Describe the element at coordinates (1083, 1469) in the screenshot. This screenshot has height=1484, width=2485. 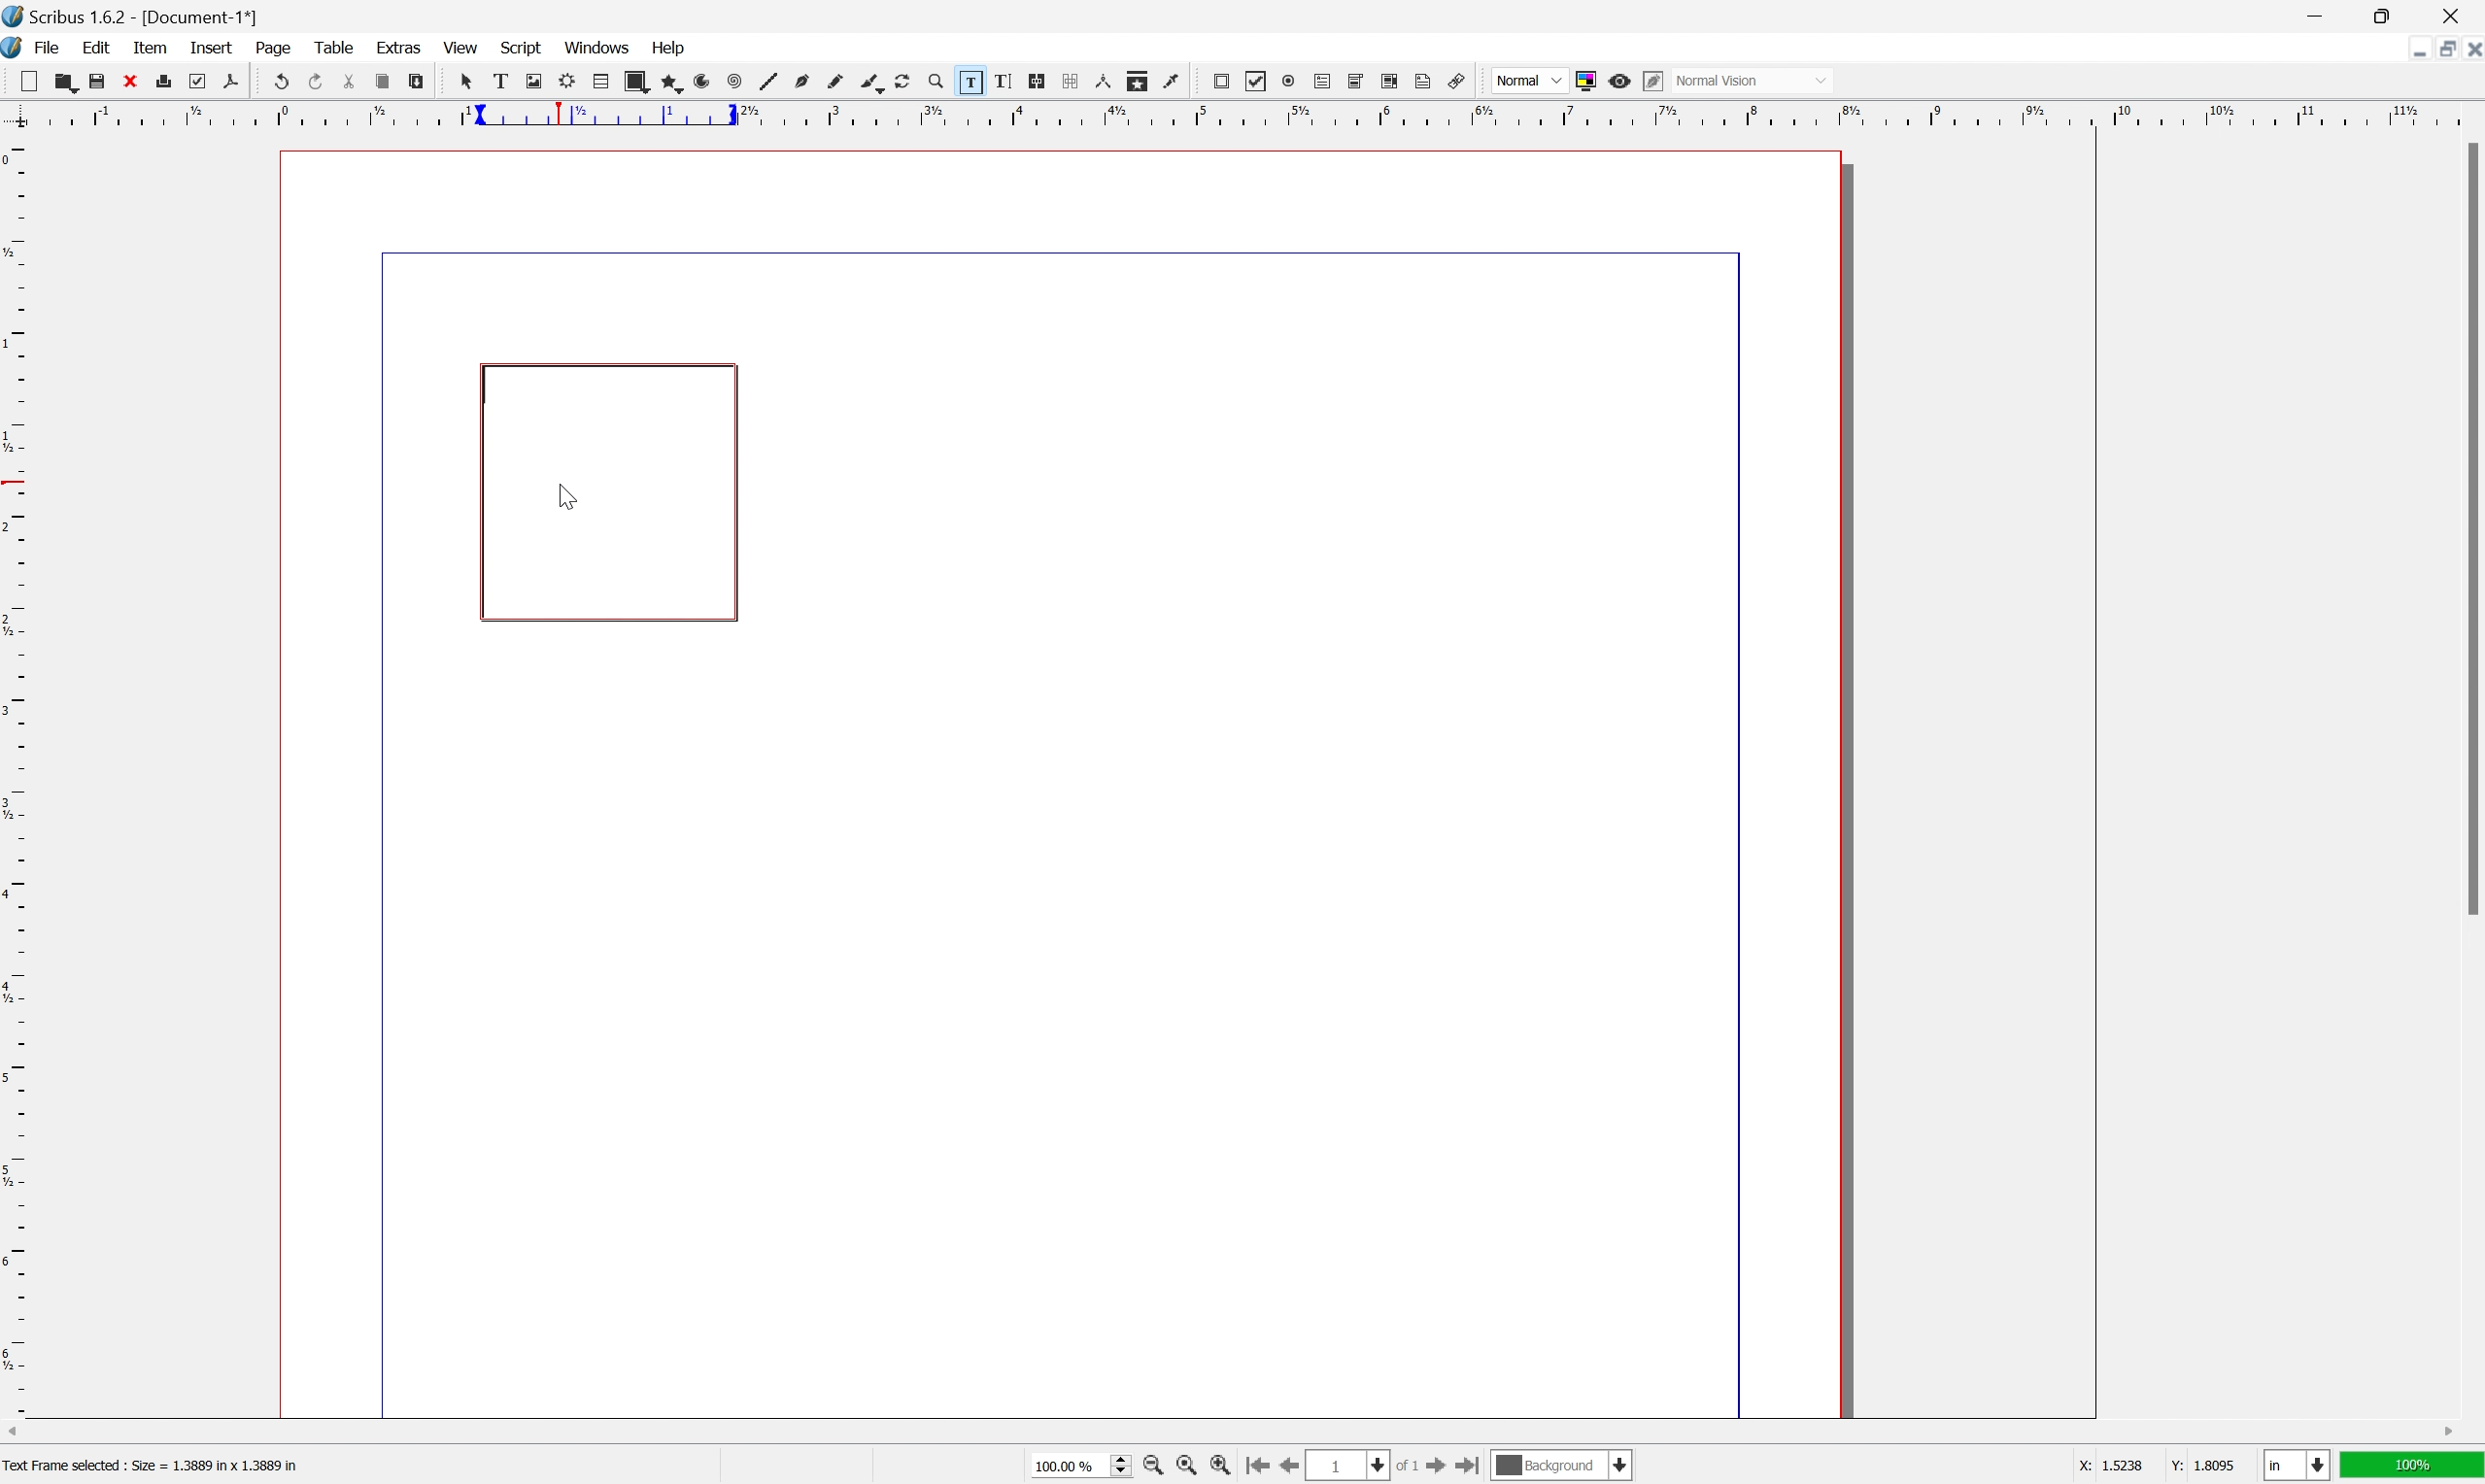
I see `select current zoom level` at that location.